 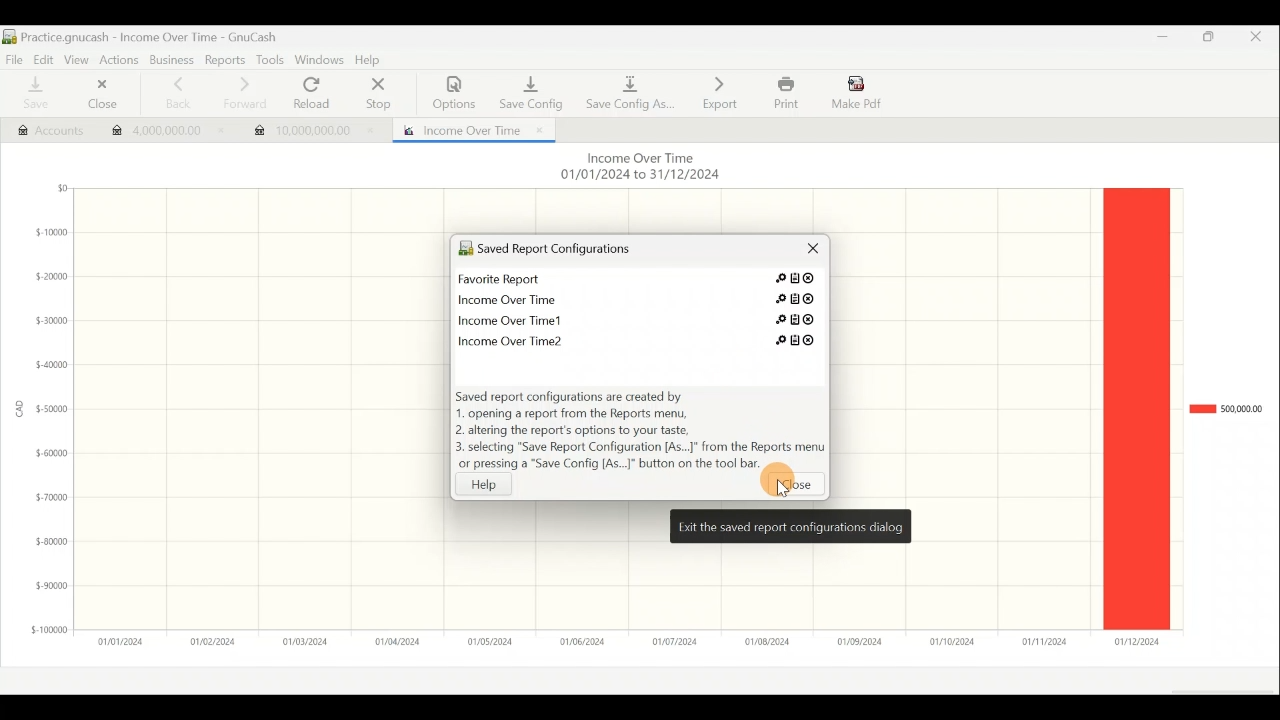 What do you see at coordinates (46, 417) in the screenshot?
I see `y-axis (amount in CAD)` at bounding box center [46, 417].